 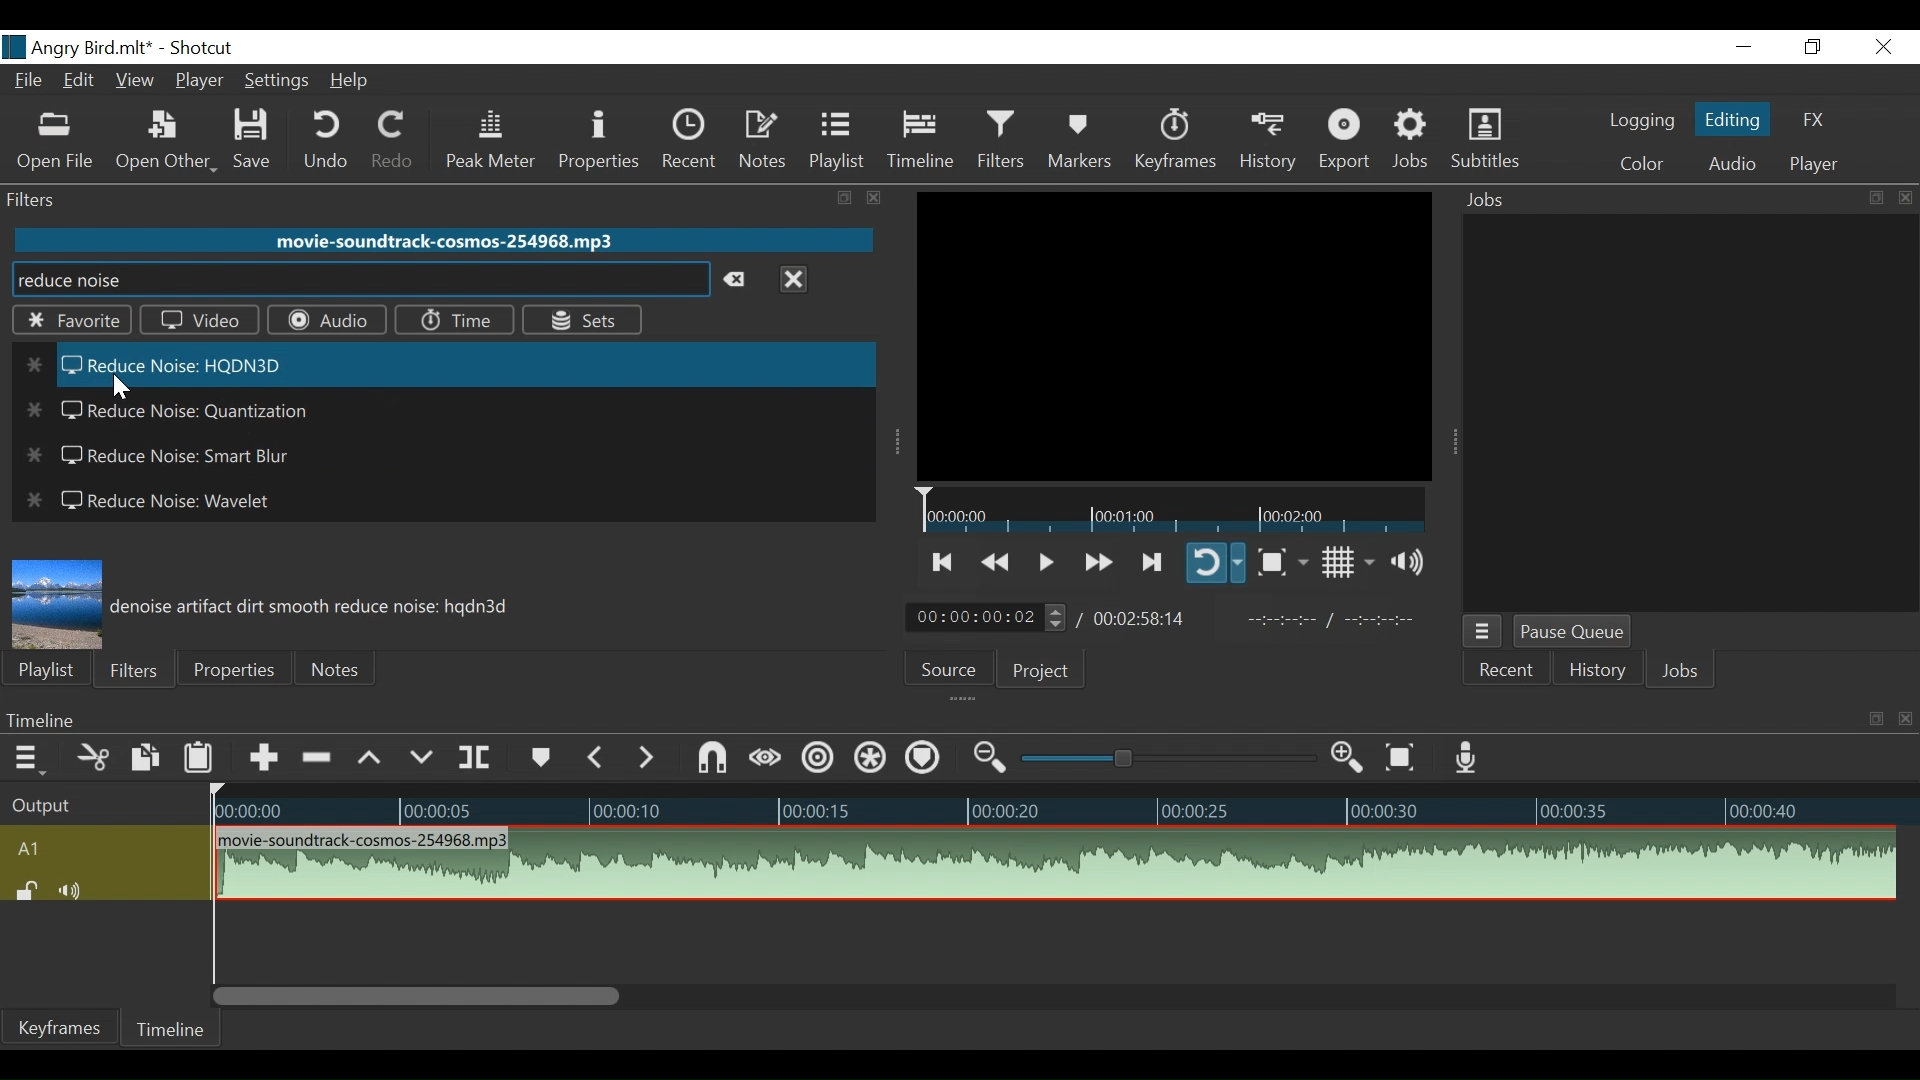 I want to click on Player, so click(x=196, y=83).